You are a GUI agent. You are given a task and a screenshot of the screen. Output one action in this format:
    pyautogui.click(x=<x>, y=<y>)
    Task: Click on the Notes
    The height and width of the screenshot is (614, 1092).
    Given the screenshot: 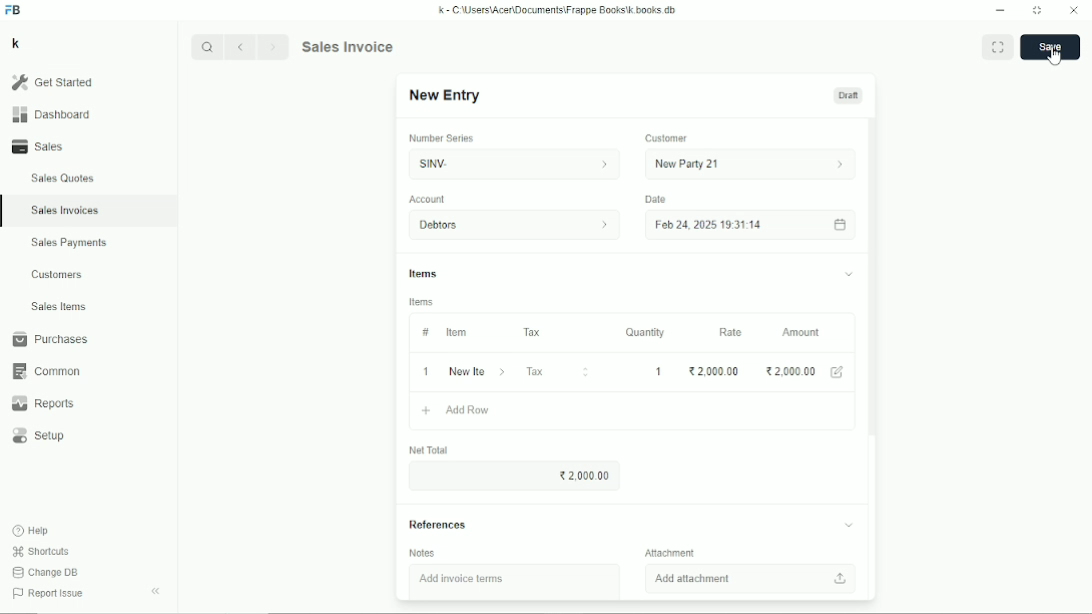 What is the action you would take?
    pyautogui.click(x=422, y=553)
    